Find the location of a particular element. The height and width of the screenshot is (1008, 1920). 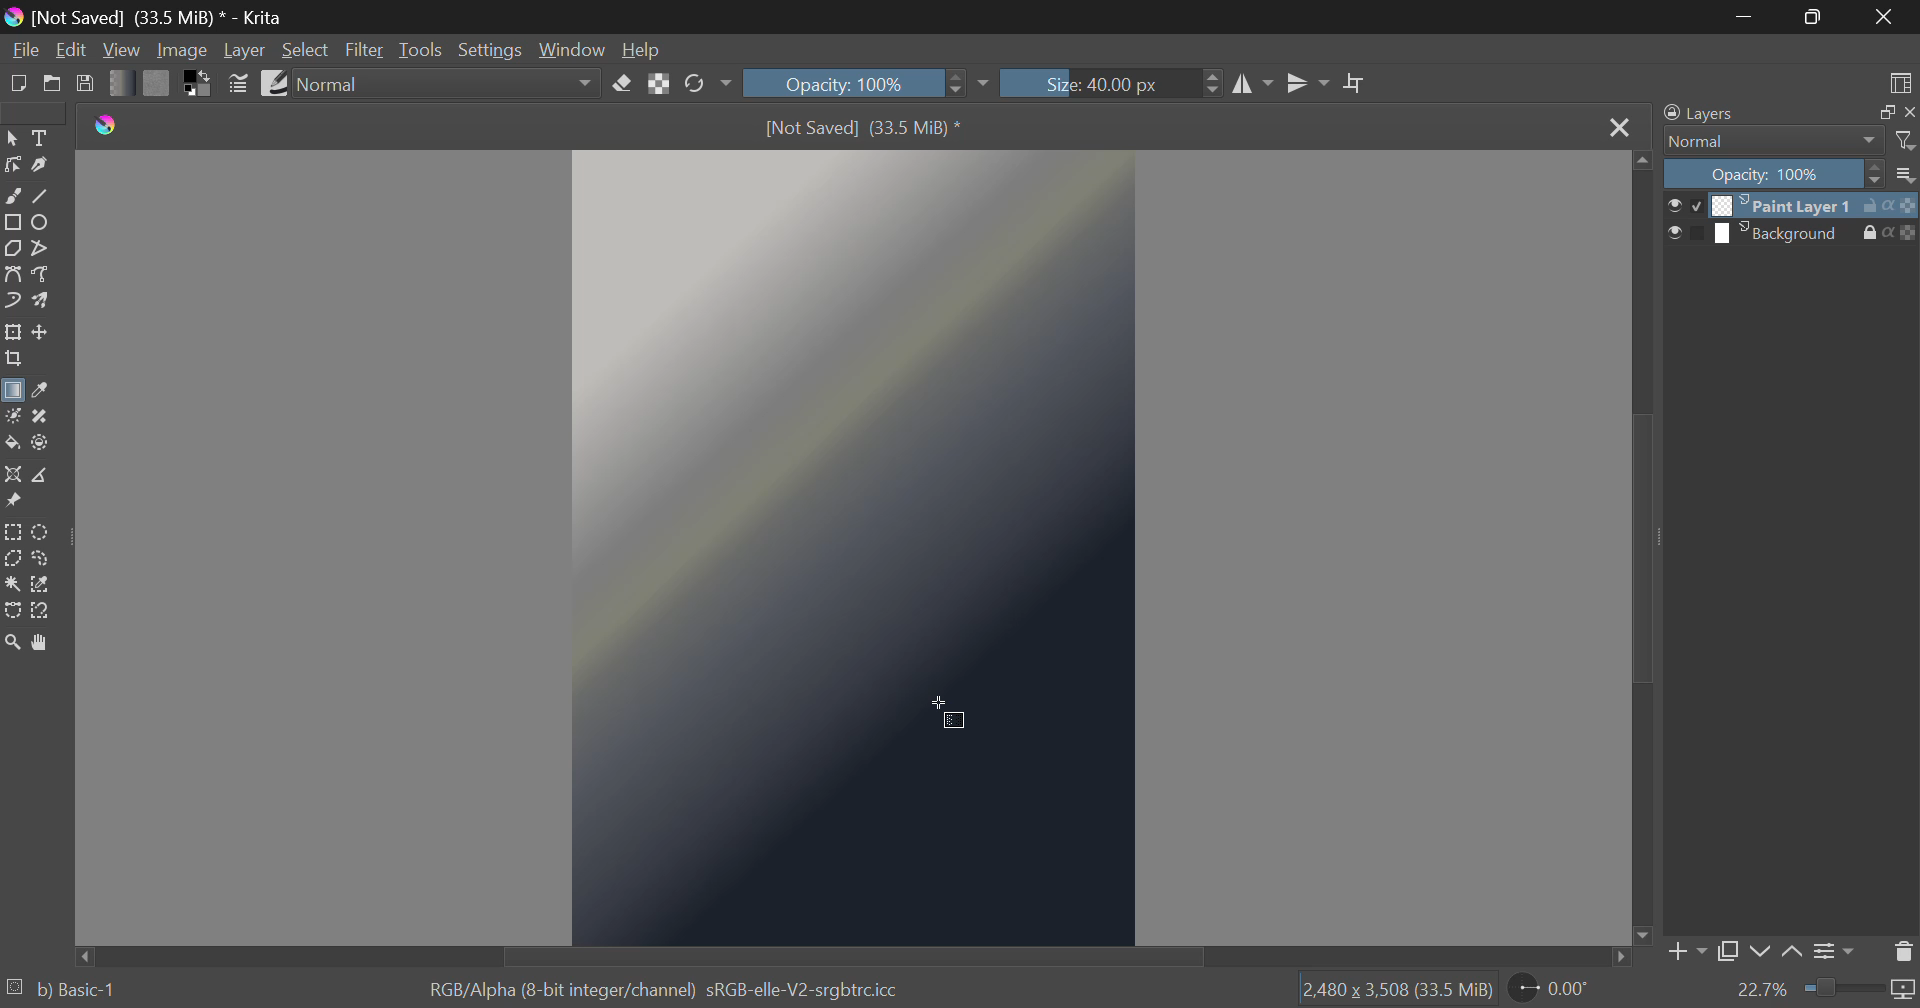

[Not Saved] (33.5 MiB) is located at coordinates (863, 128).